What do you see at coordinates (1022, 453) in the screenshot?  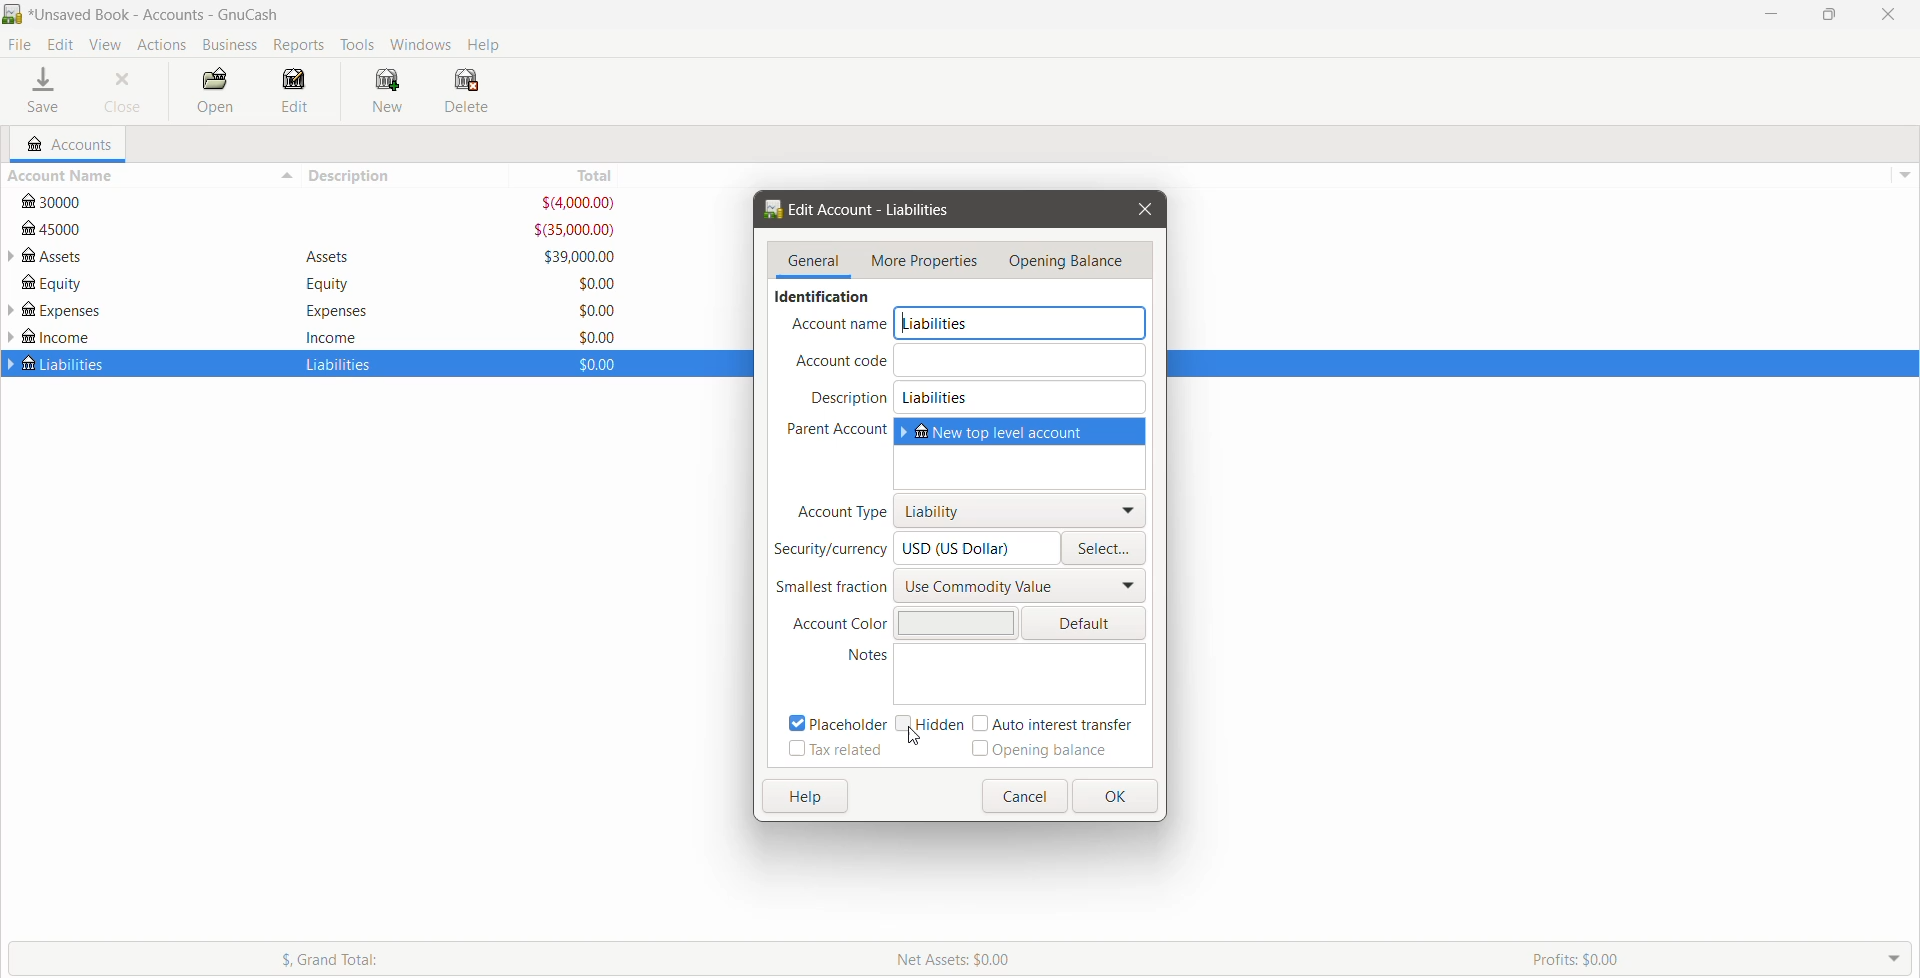 I see `Set Parent Account` at bounding box center [1022, 453].